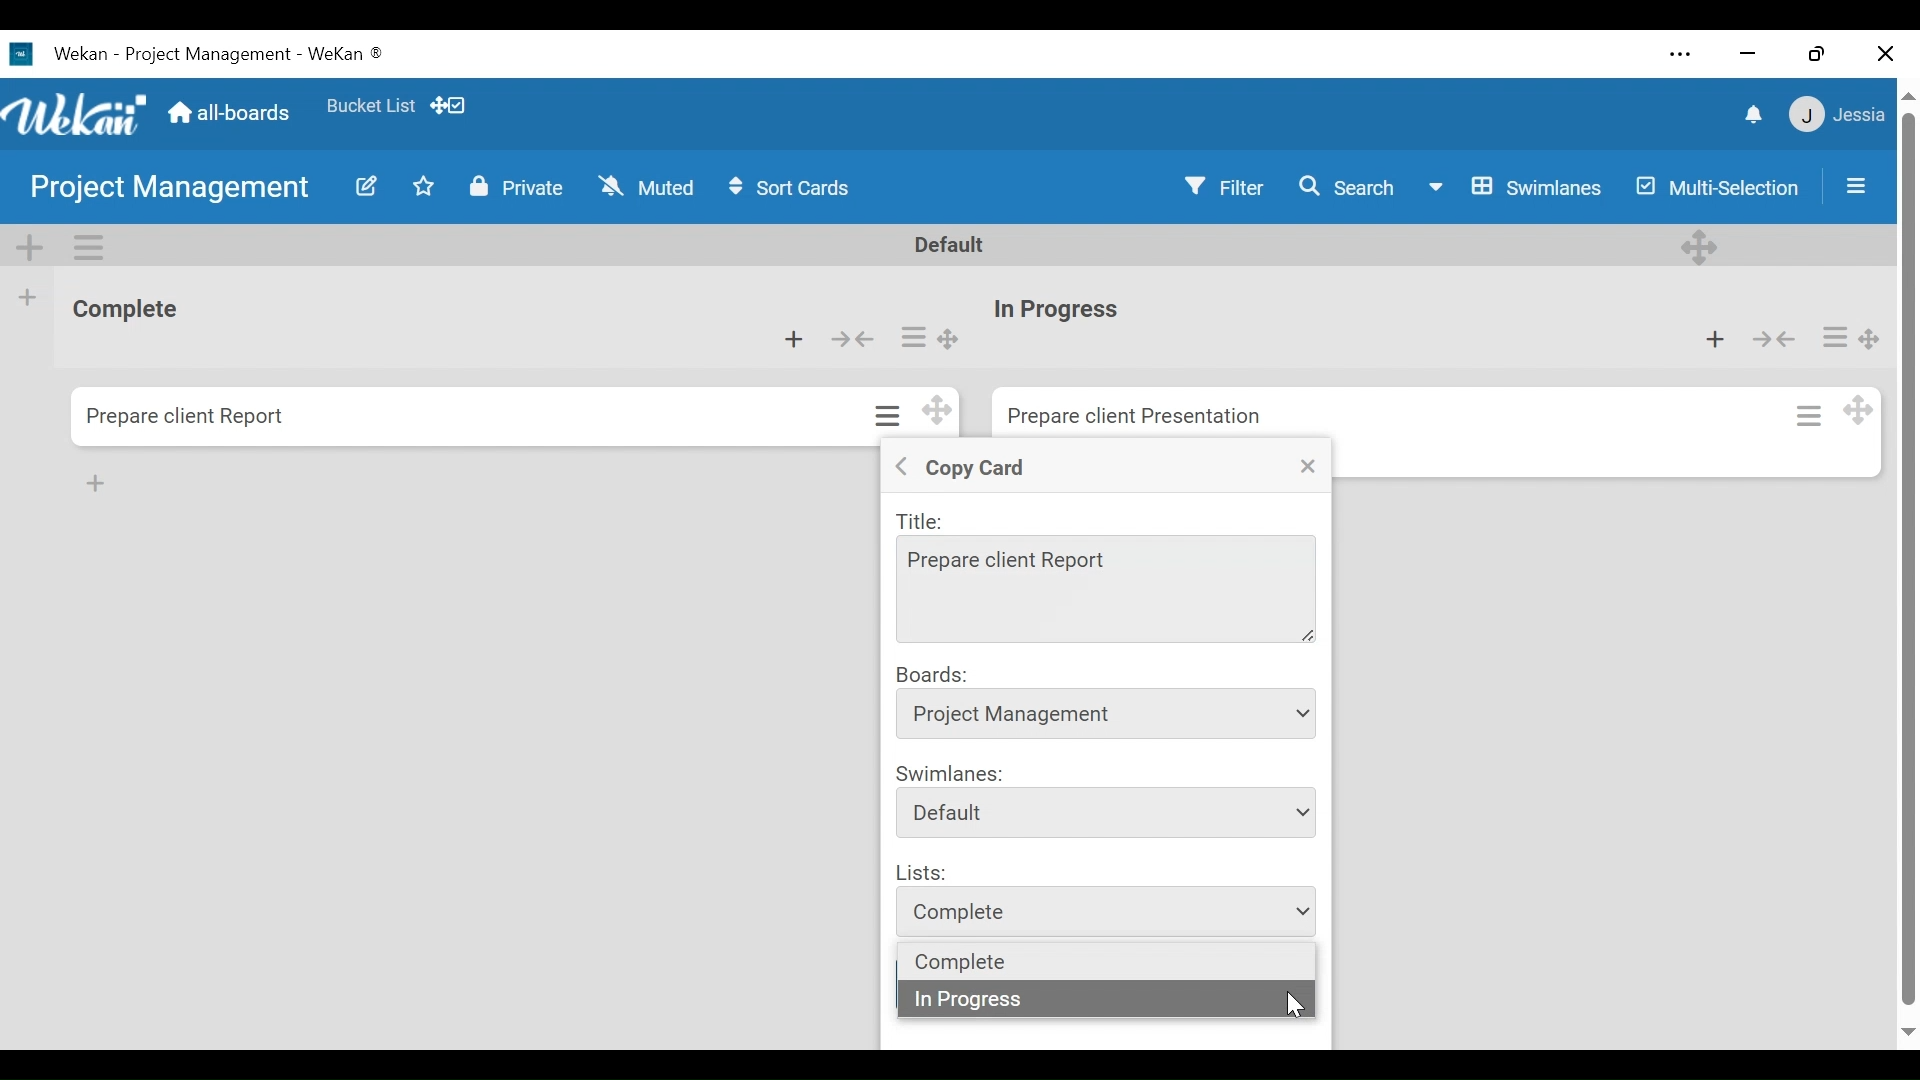  Describe the element at coordinates (91, 248) in the screenshot. I see `Swimlane Actions` at that location.